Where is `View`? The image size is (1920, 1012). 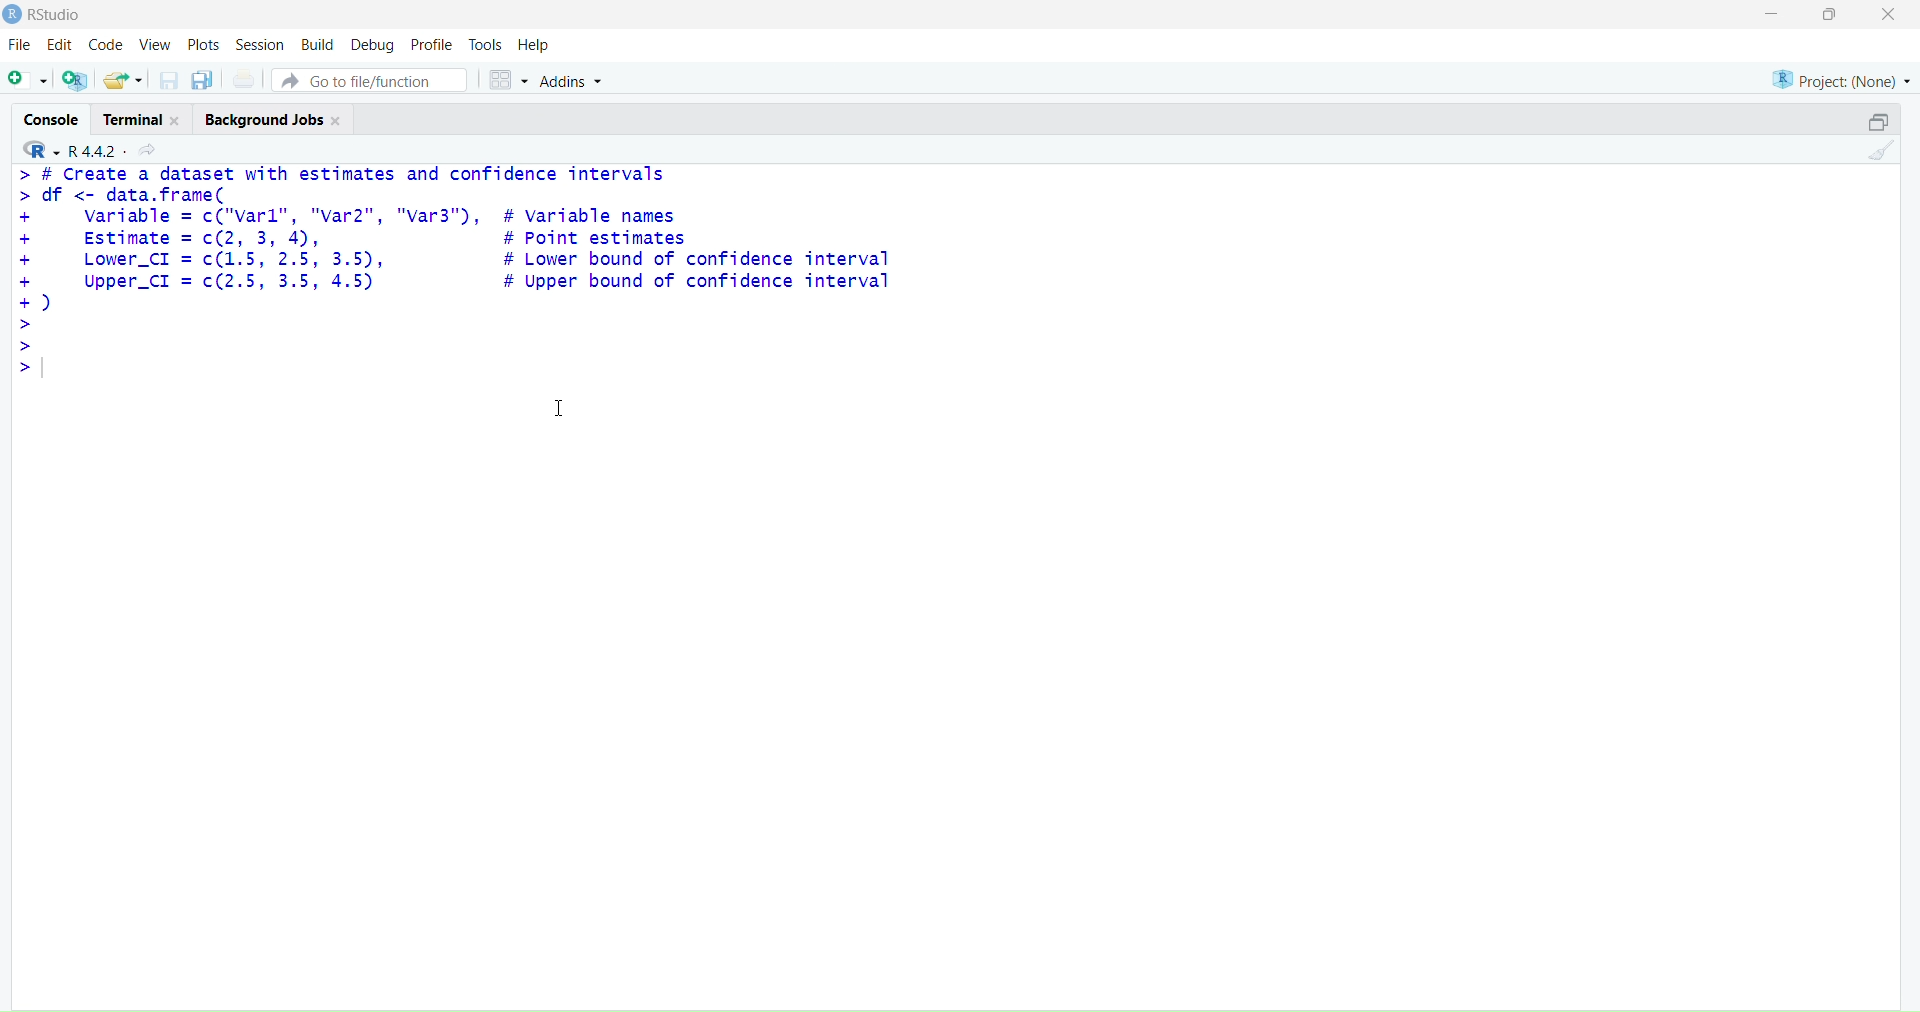
View is located at coordinates (154, 44).